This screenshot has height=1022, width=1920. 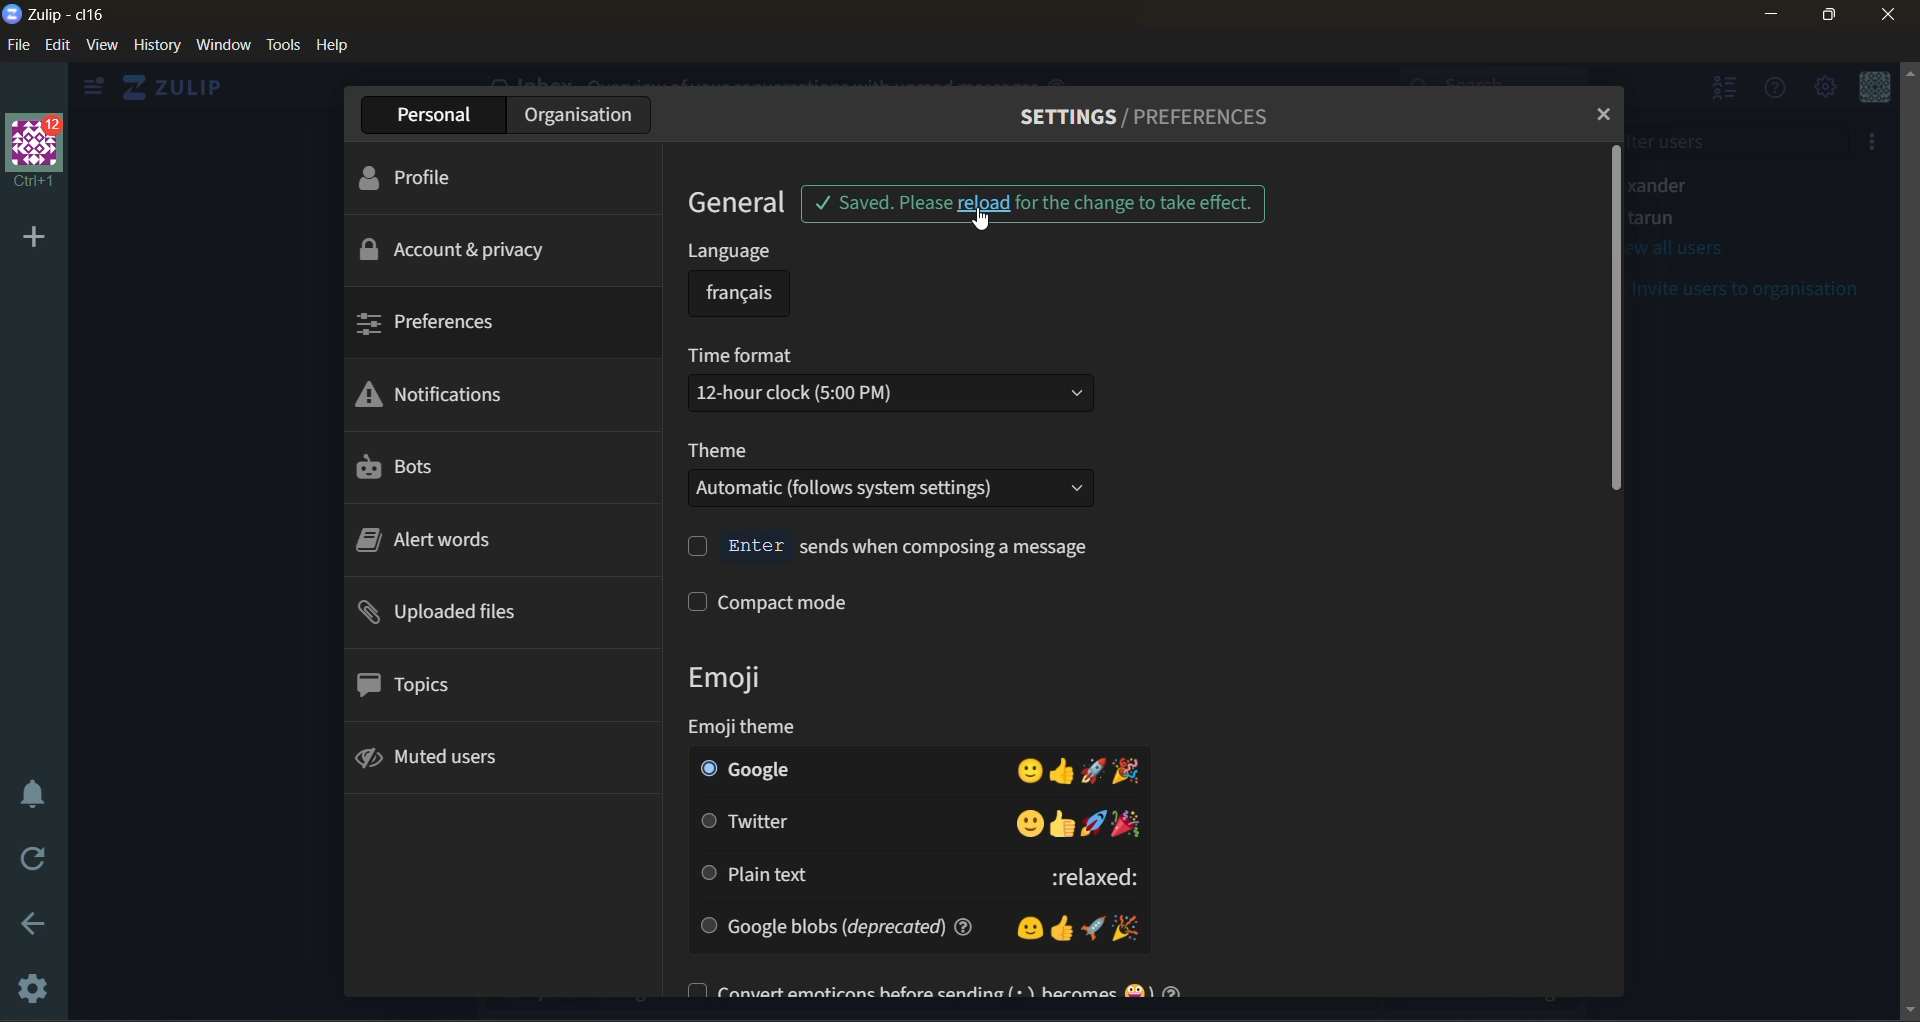 What do you see at coordinates (919, 821) in the screenshot?
I see `twitter` at bounding box center [919, 821].